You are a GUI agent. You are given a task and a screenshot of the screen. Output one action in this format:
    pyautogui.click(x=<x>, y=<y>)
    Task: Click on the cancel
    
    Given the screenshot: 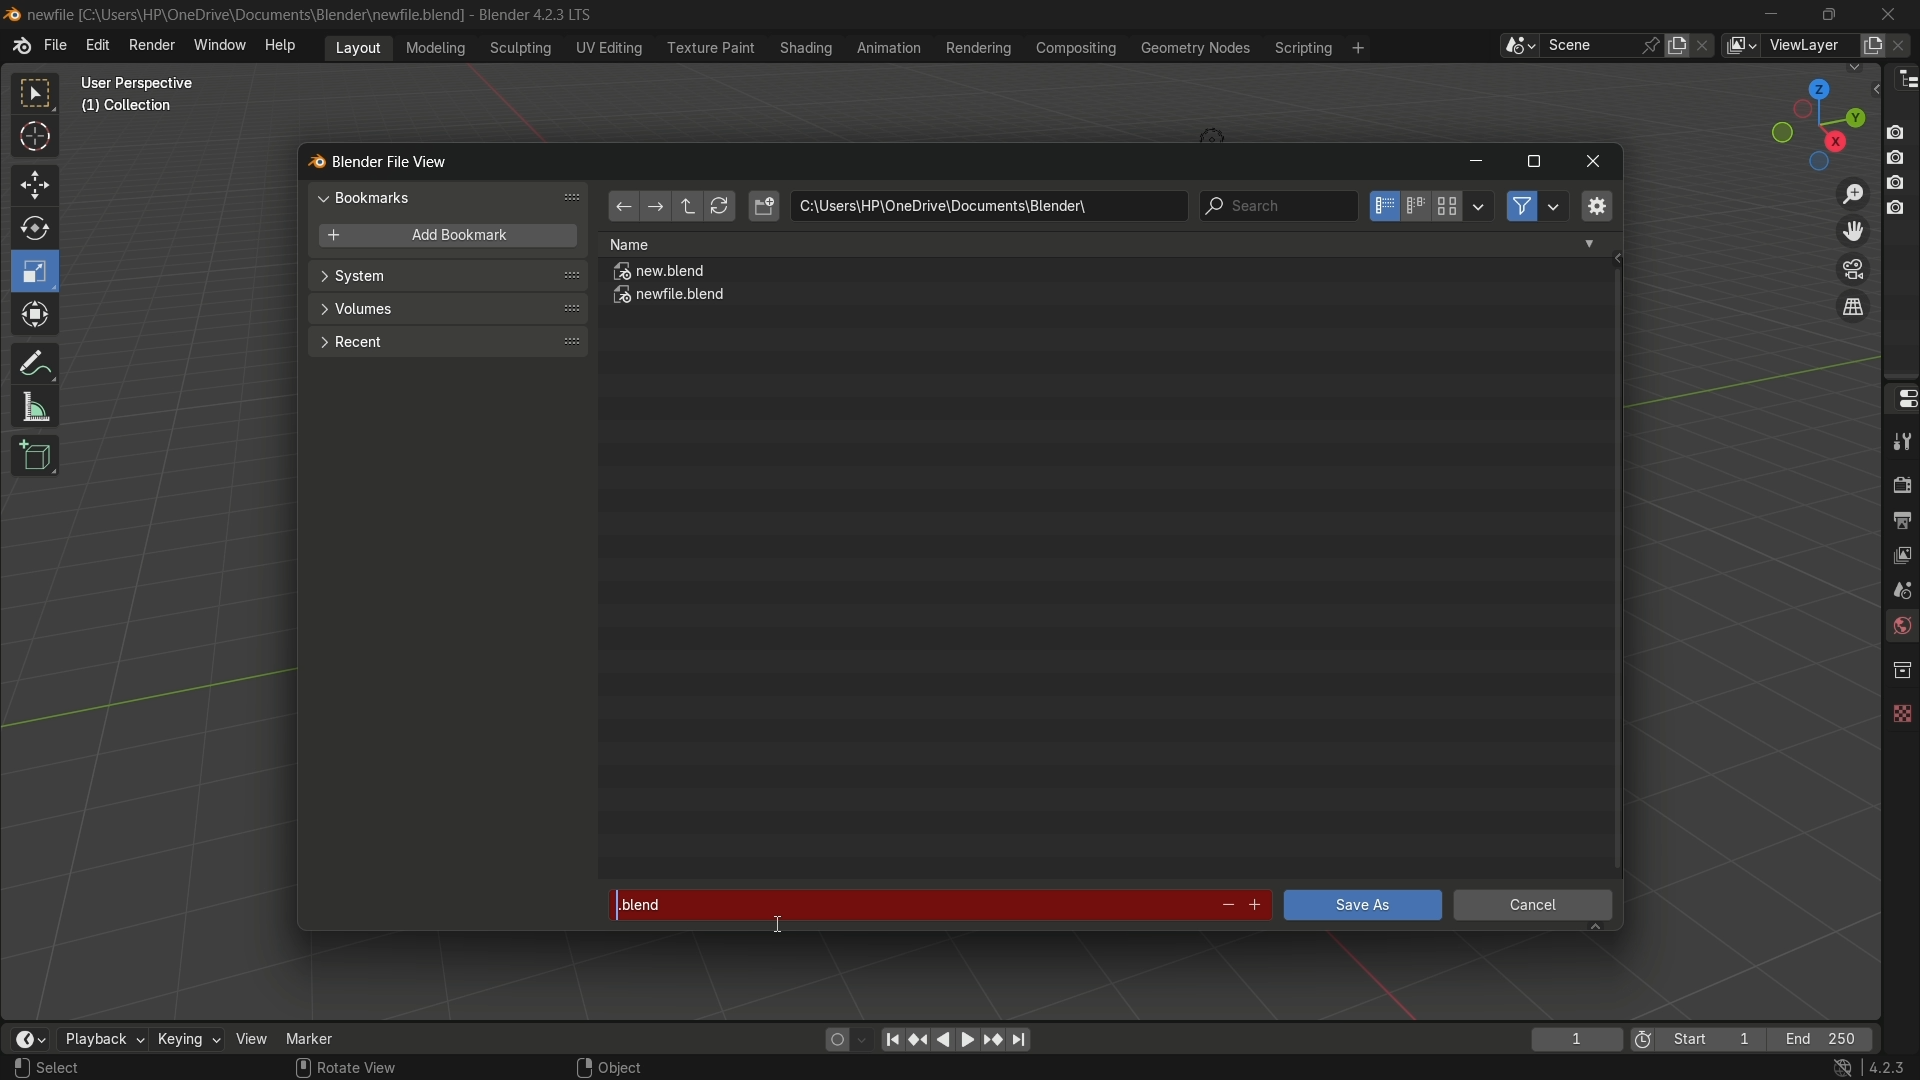 What is the action you would take?
    pyautogui.click(x=1534, y=908)
    